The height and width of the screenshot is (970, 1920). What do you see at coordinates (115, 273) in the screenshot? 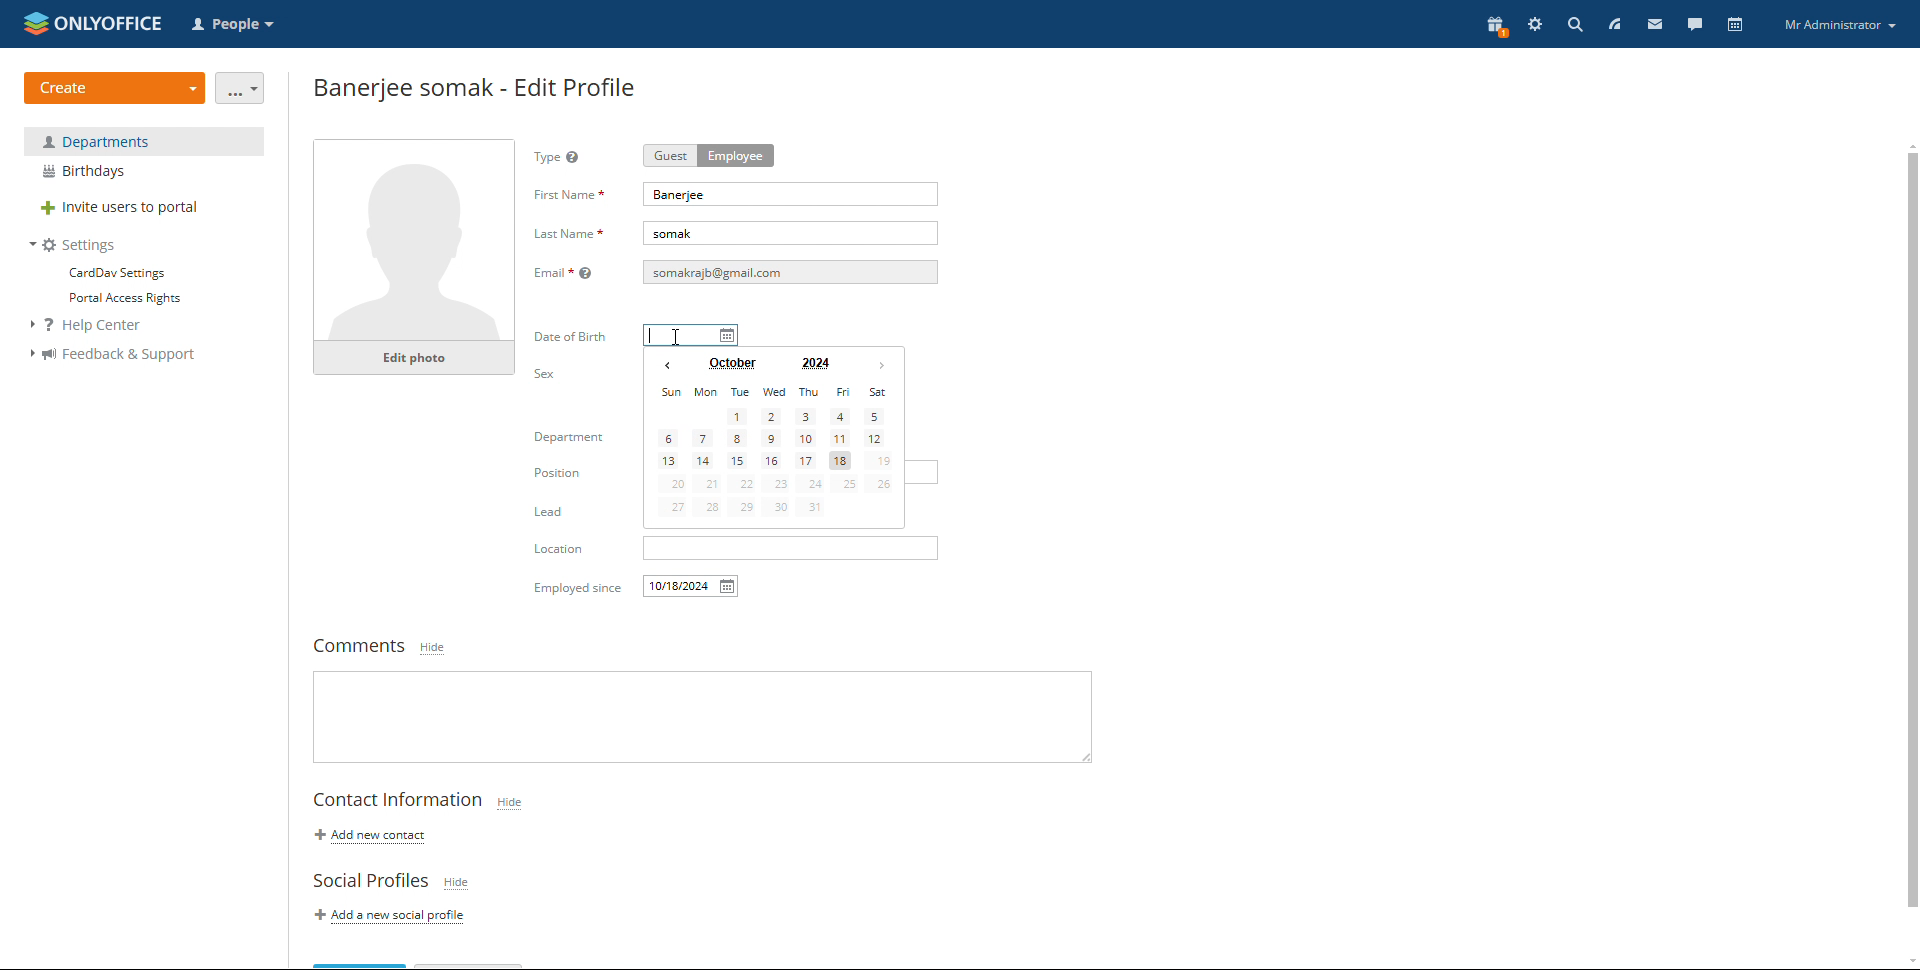
I see `carddev settings` at bounding box center [115, 273].